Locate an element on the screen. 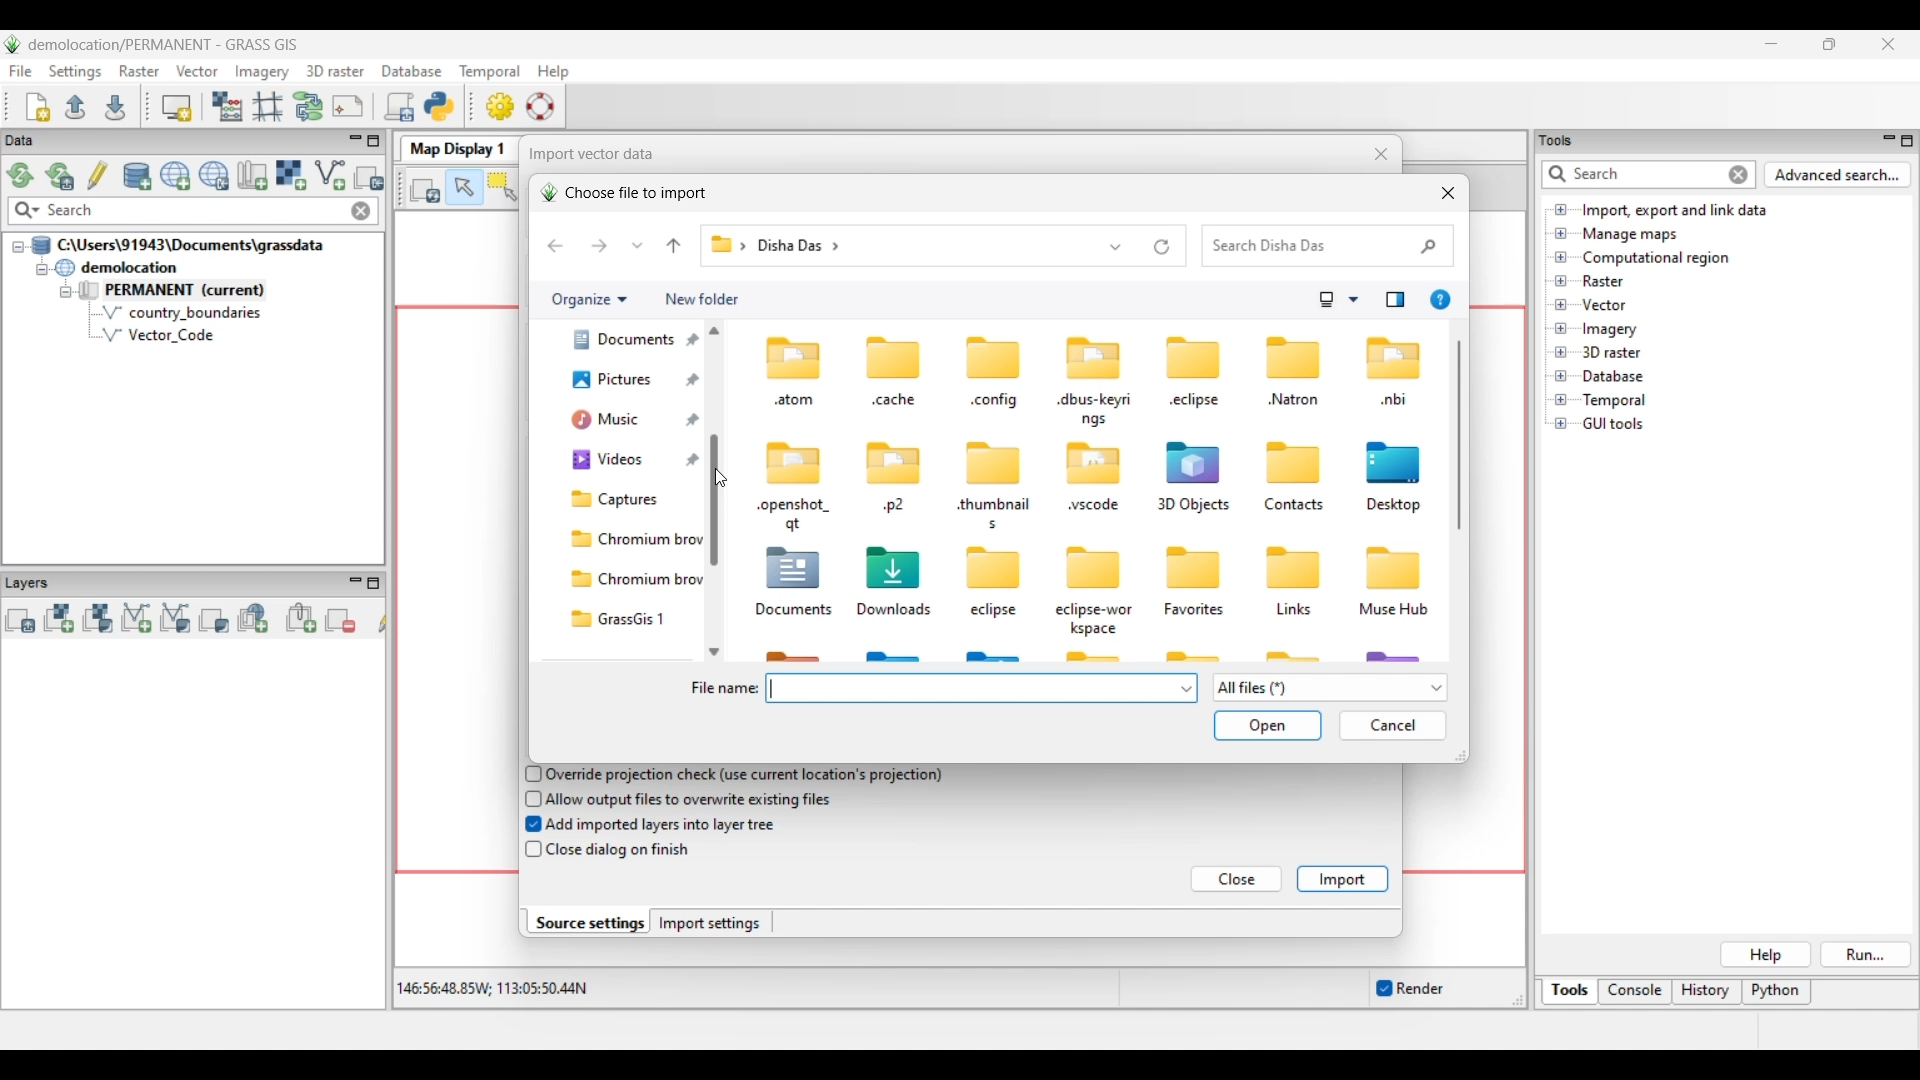  Show list of previous locations is located at coordinates (1117, 246).